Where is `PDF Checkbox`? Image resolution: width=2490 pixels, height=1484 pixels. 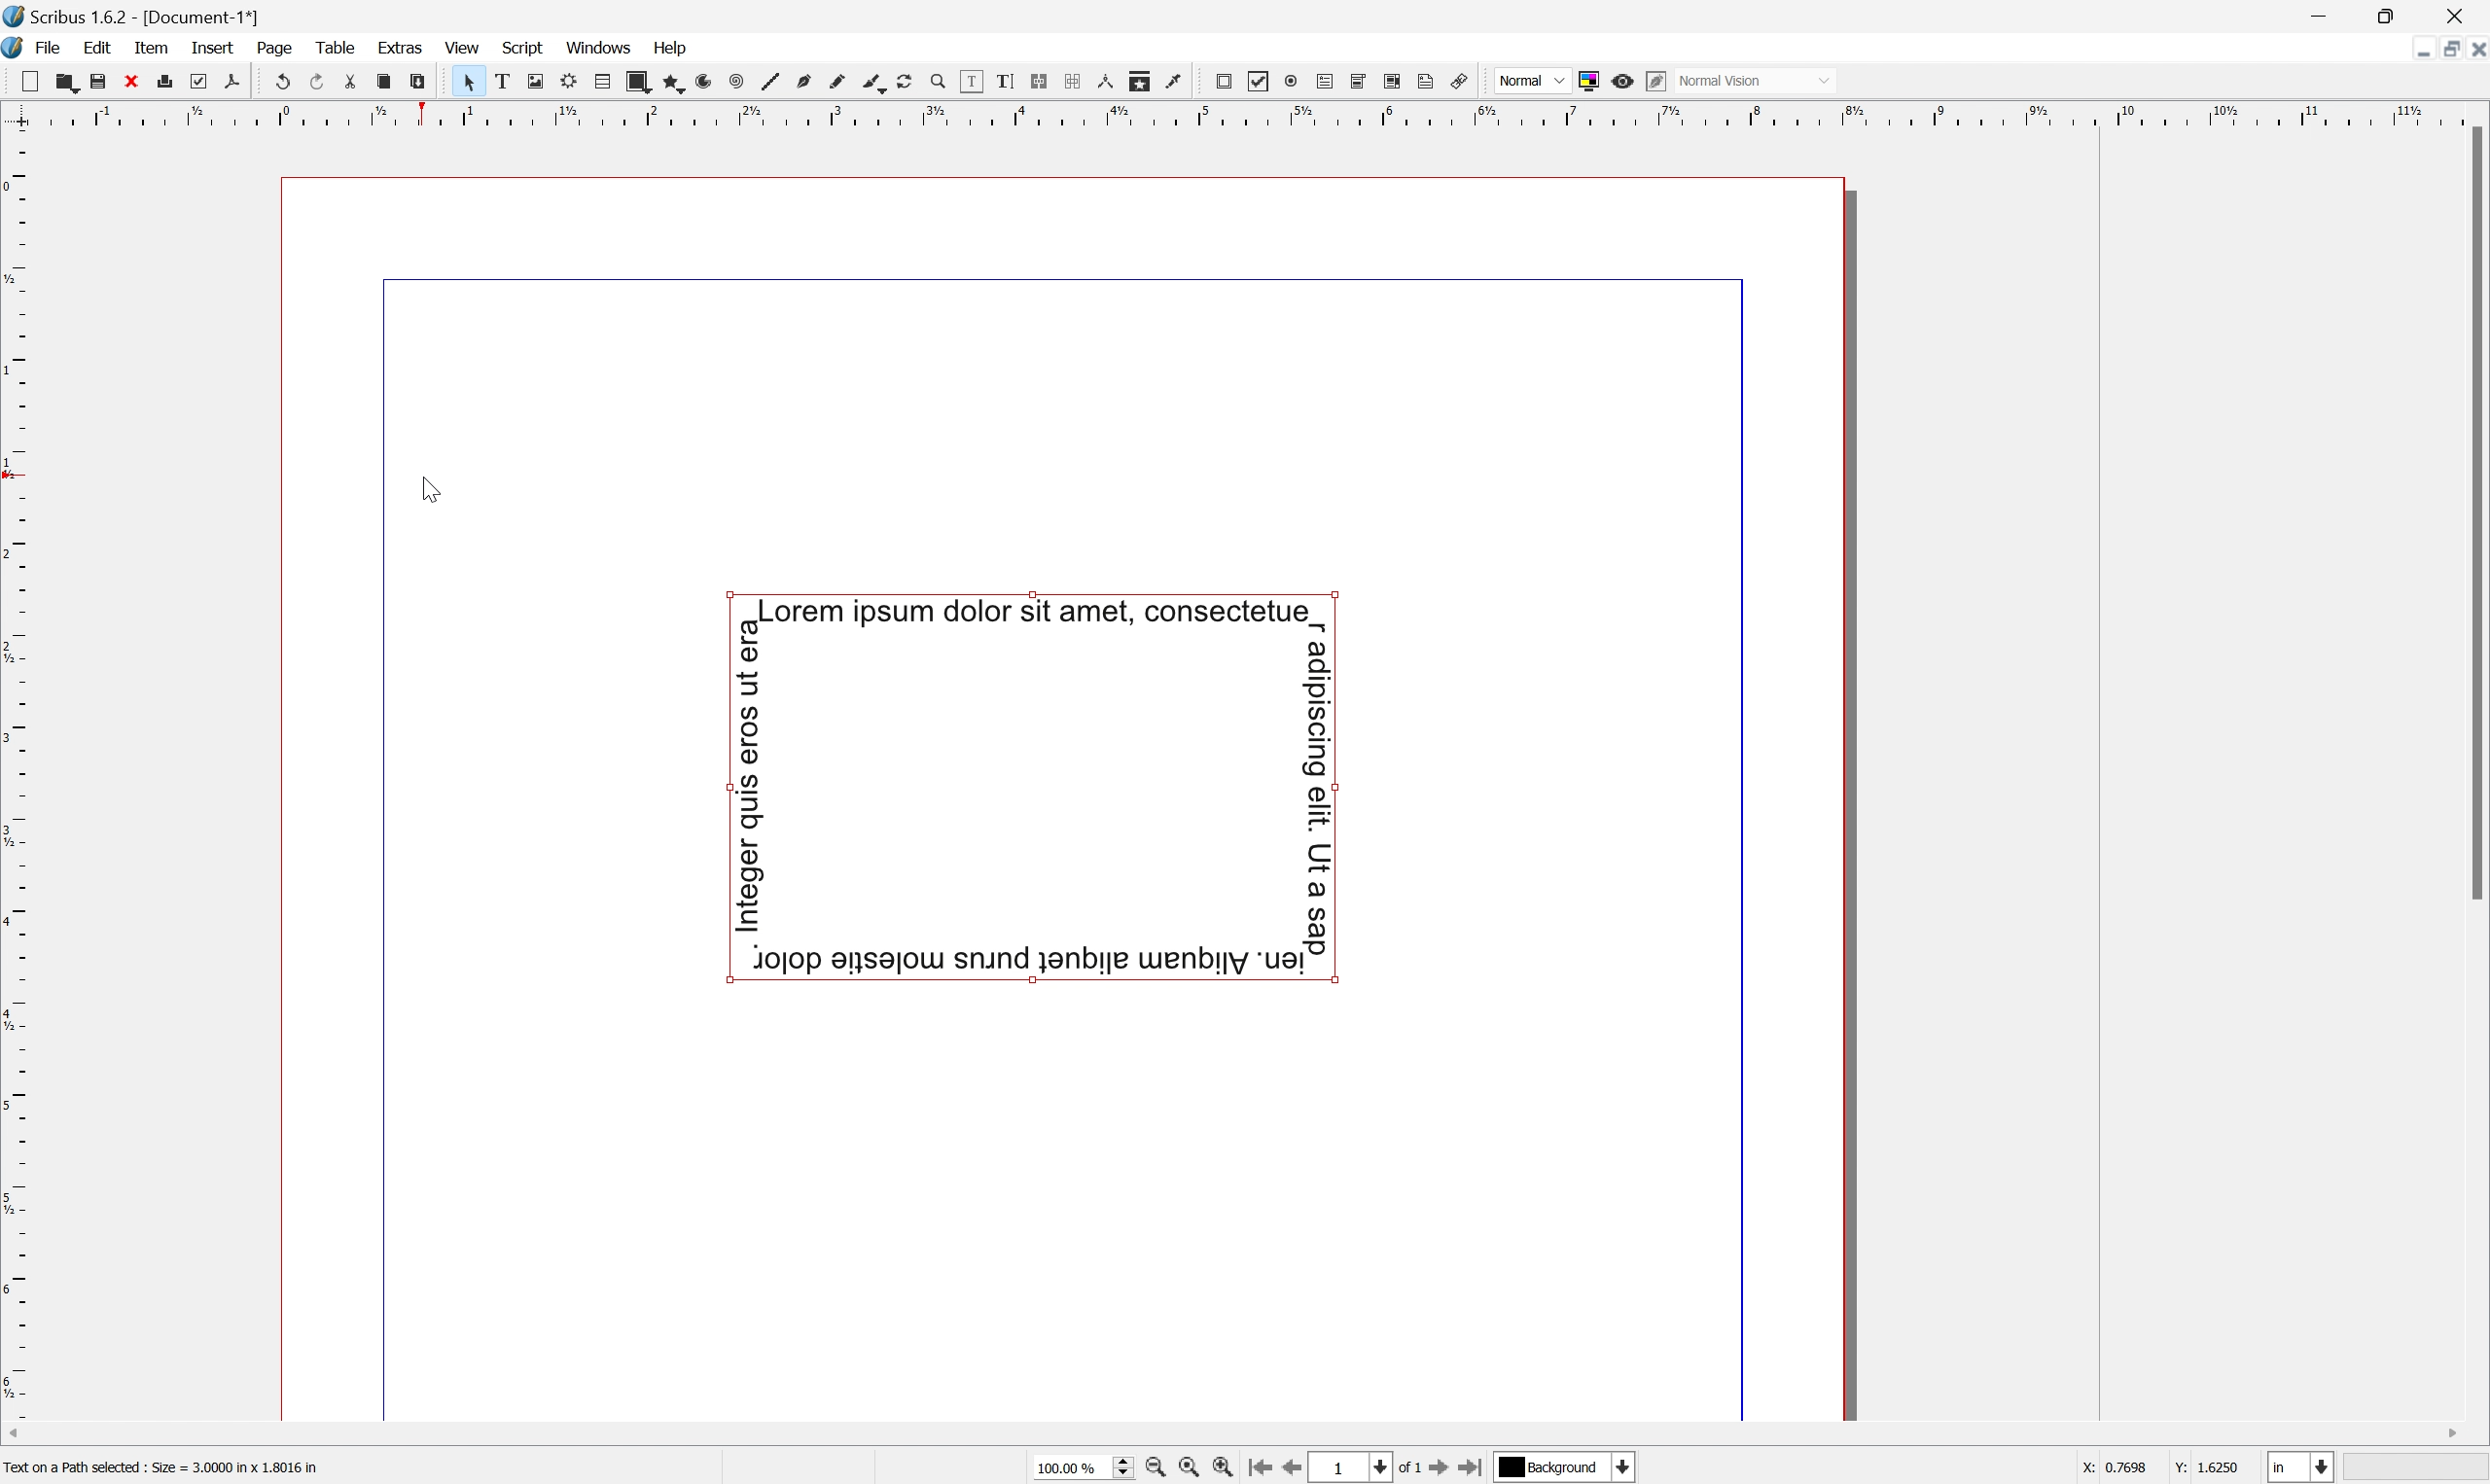
PDF Checkbox is located at coordinates (1259, 81).